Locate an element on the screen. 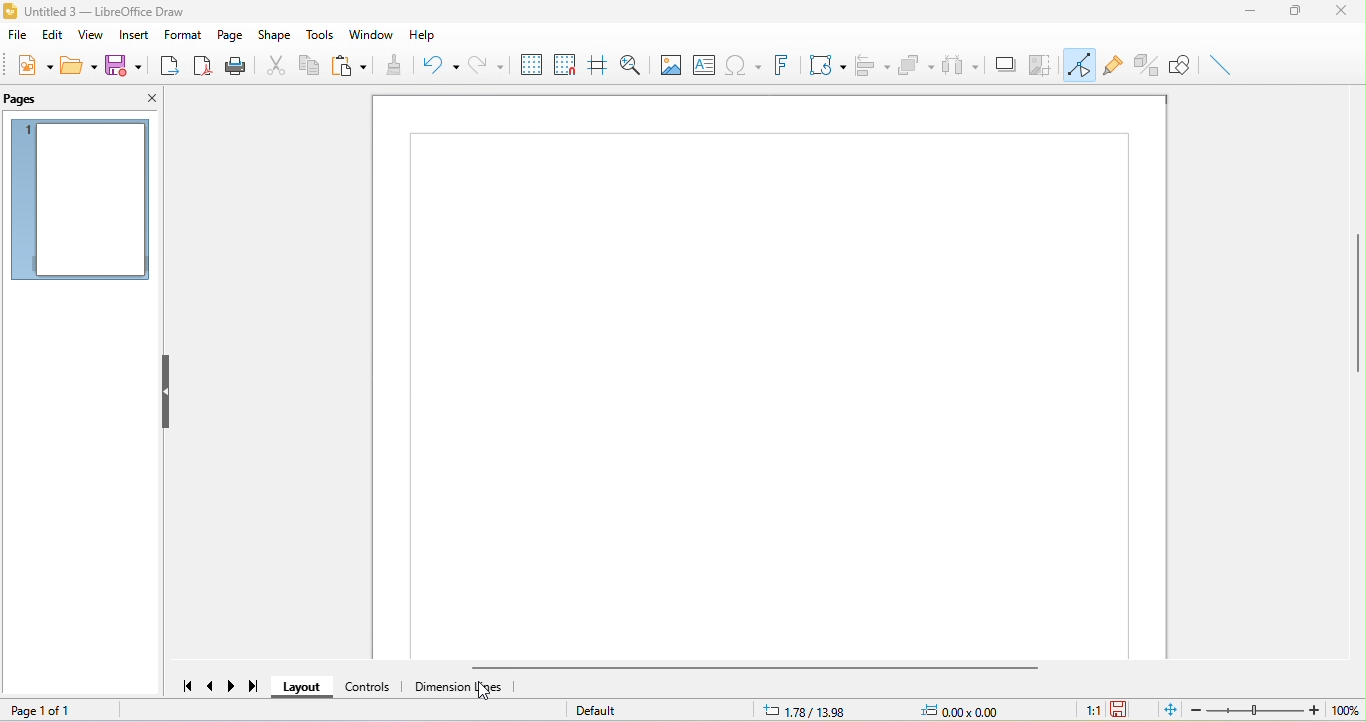 The width and height of the screenshot is (1366, 722). 1:1 is located at coordinates (1085, 711).